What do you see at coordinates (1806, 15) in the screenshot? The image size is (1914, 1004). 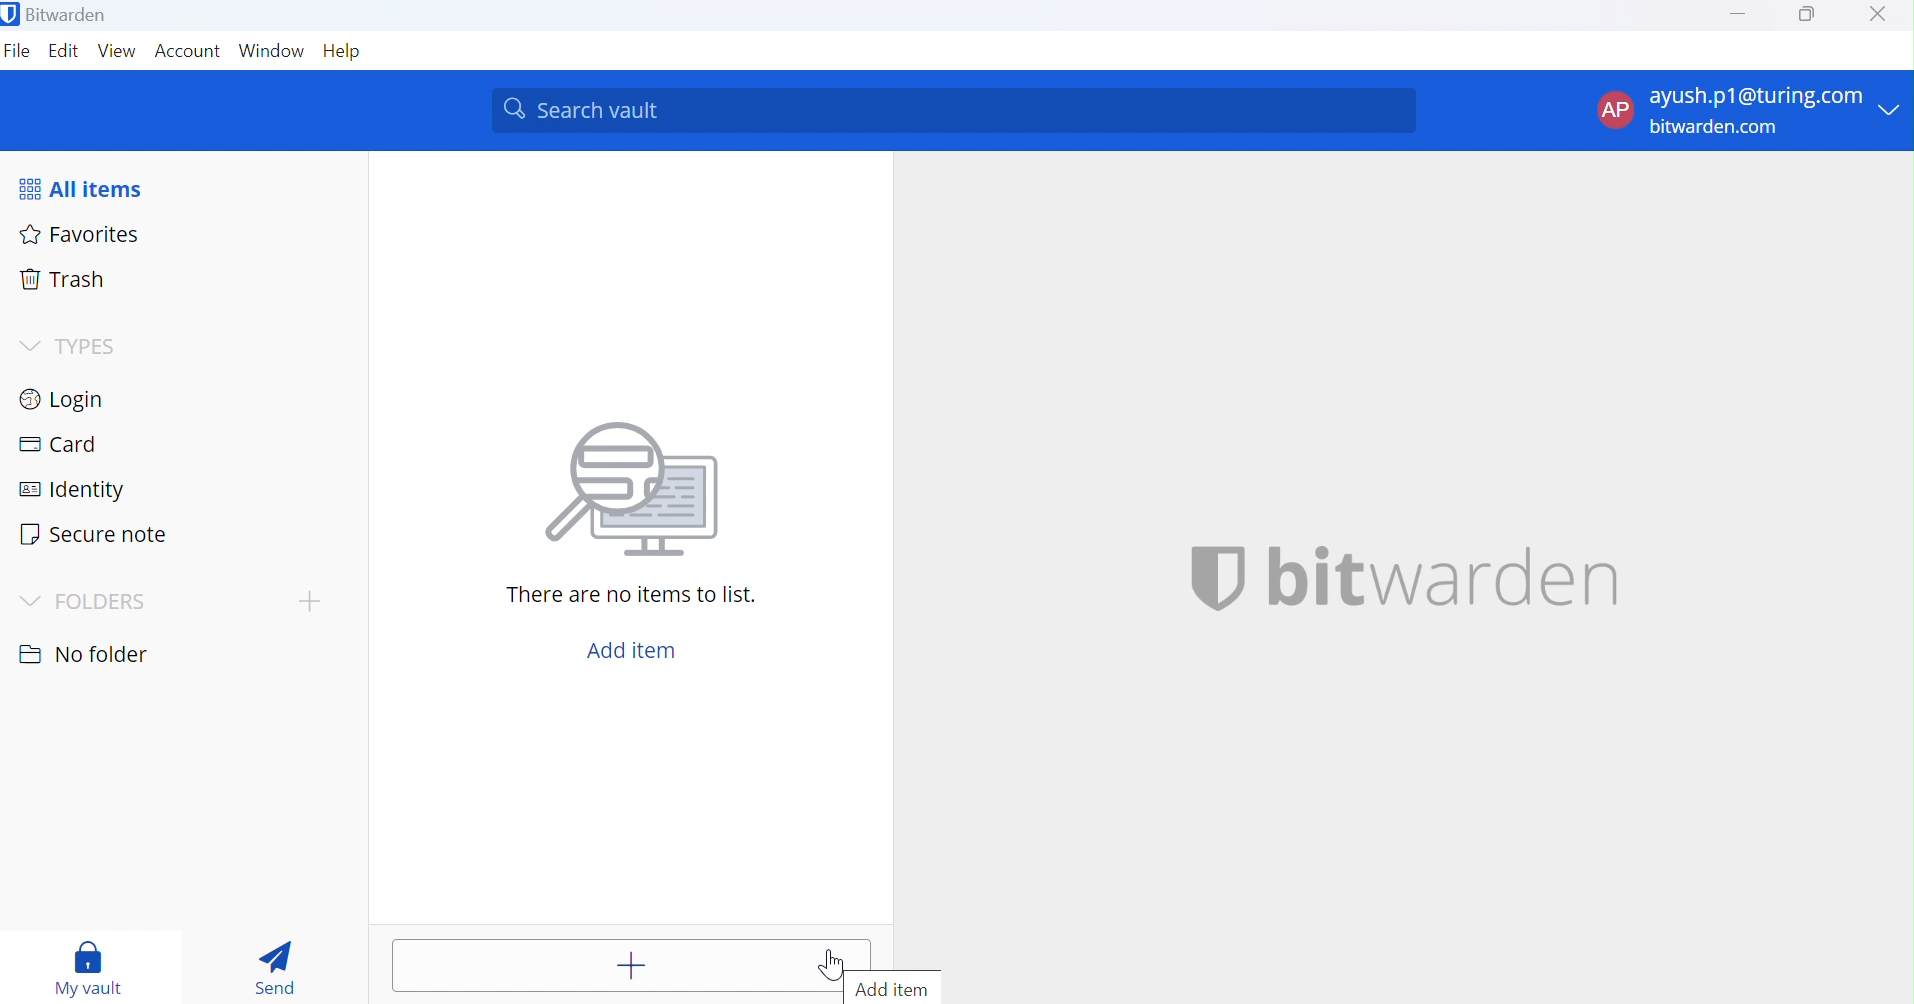 I see `Restore Down` at bounding box center [1806, 15].